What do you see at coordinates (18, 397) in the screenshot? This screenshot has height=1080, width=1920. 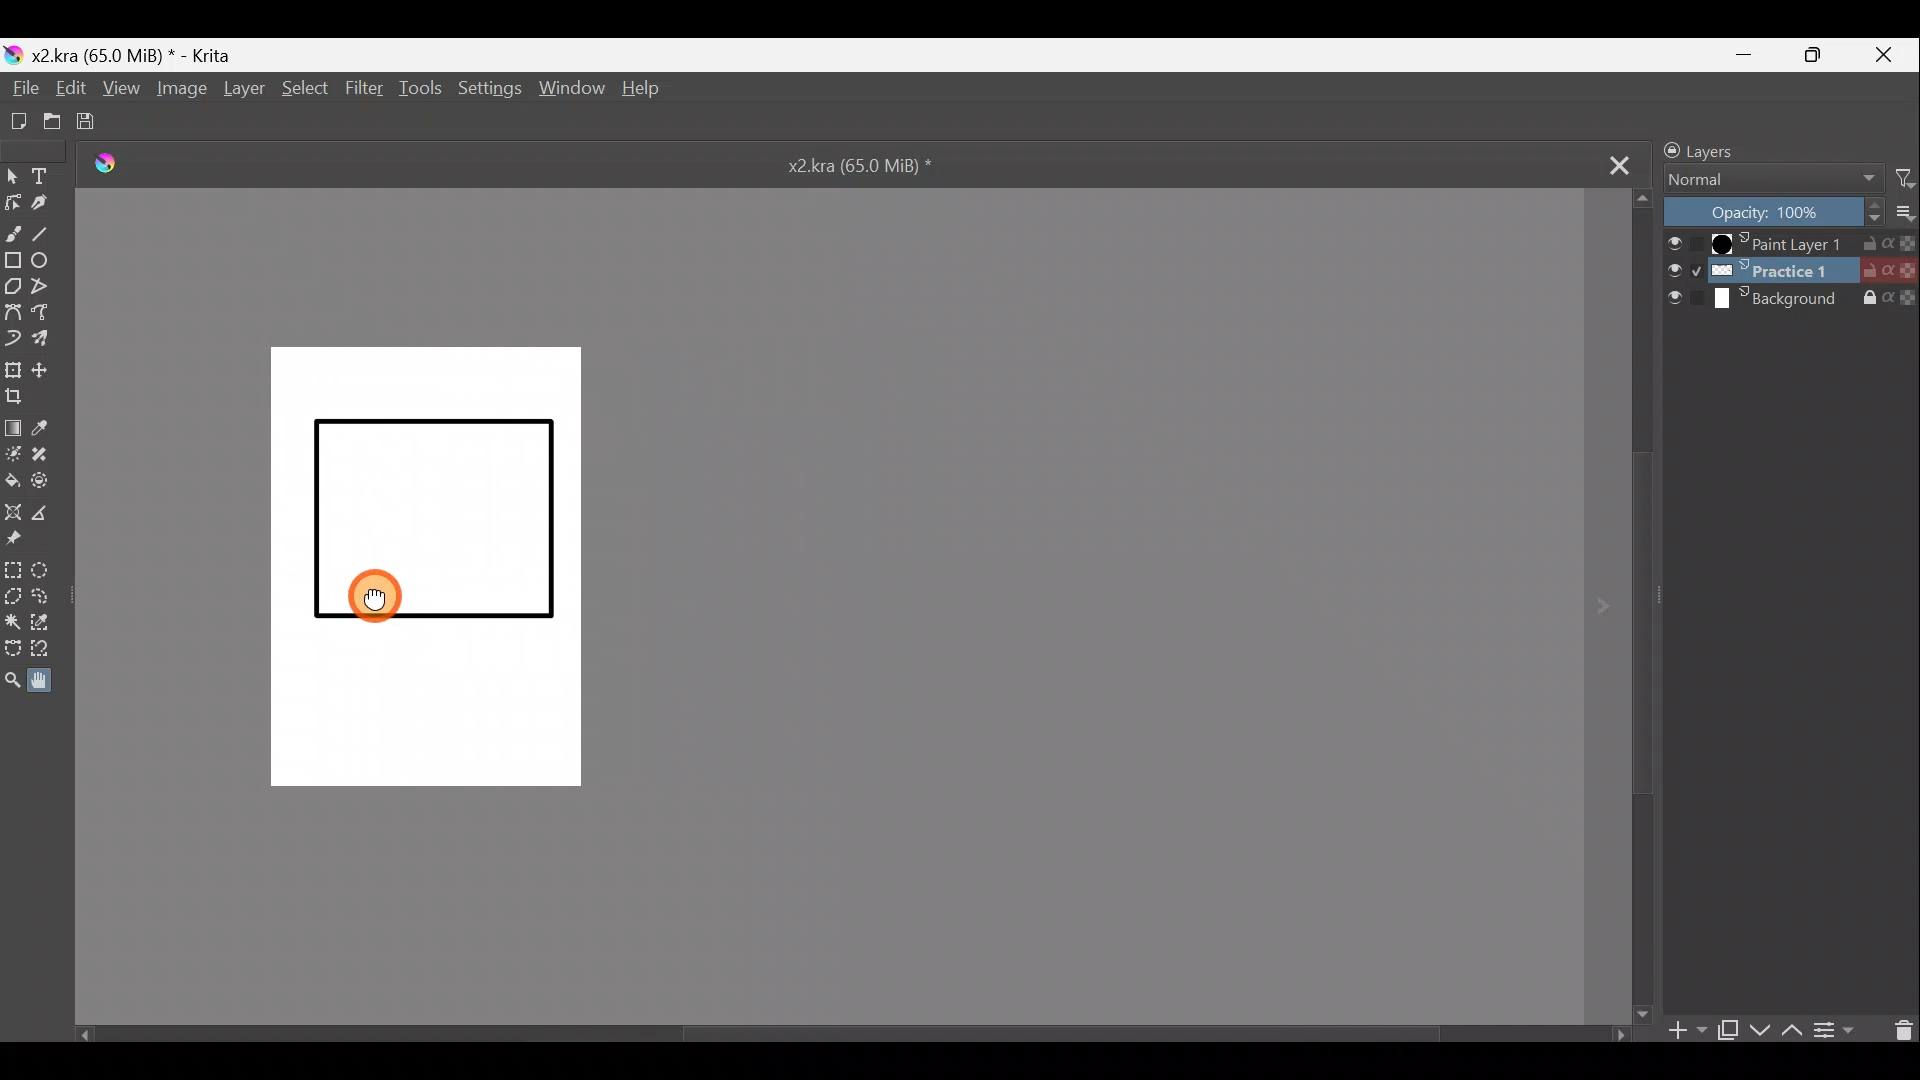 I see `Crop image to an area` at bounding box center [18, 397].